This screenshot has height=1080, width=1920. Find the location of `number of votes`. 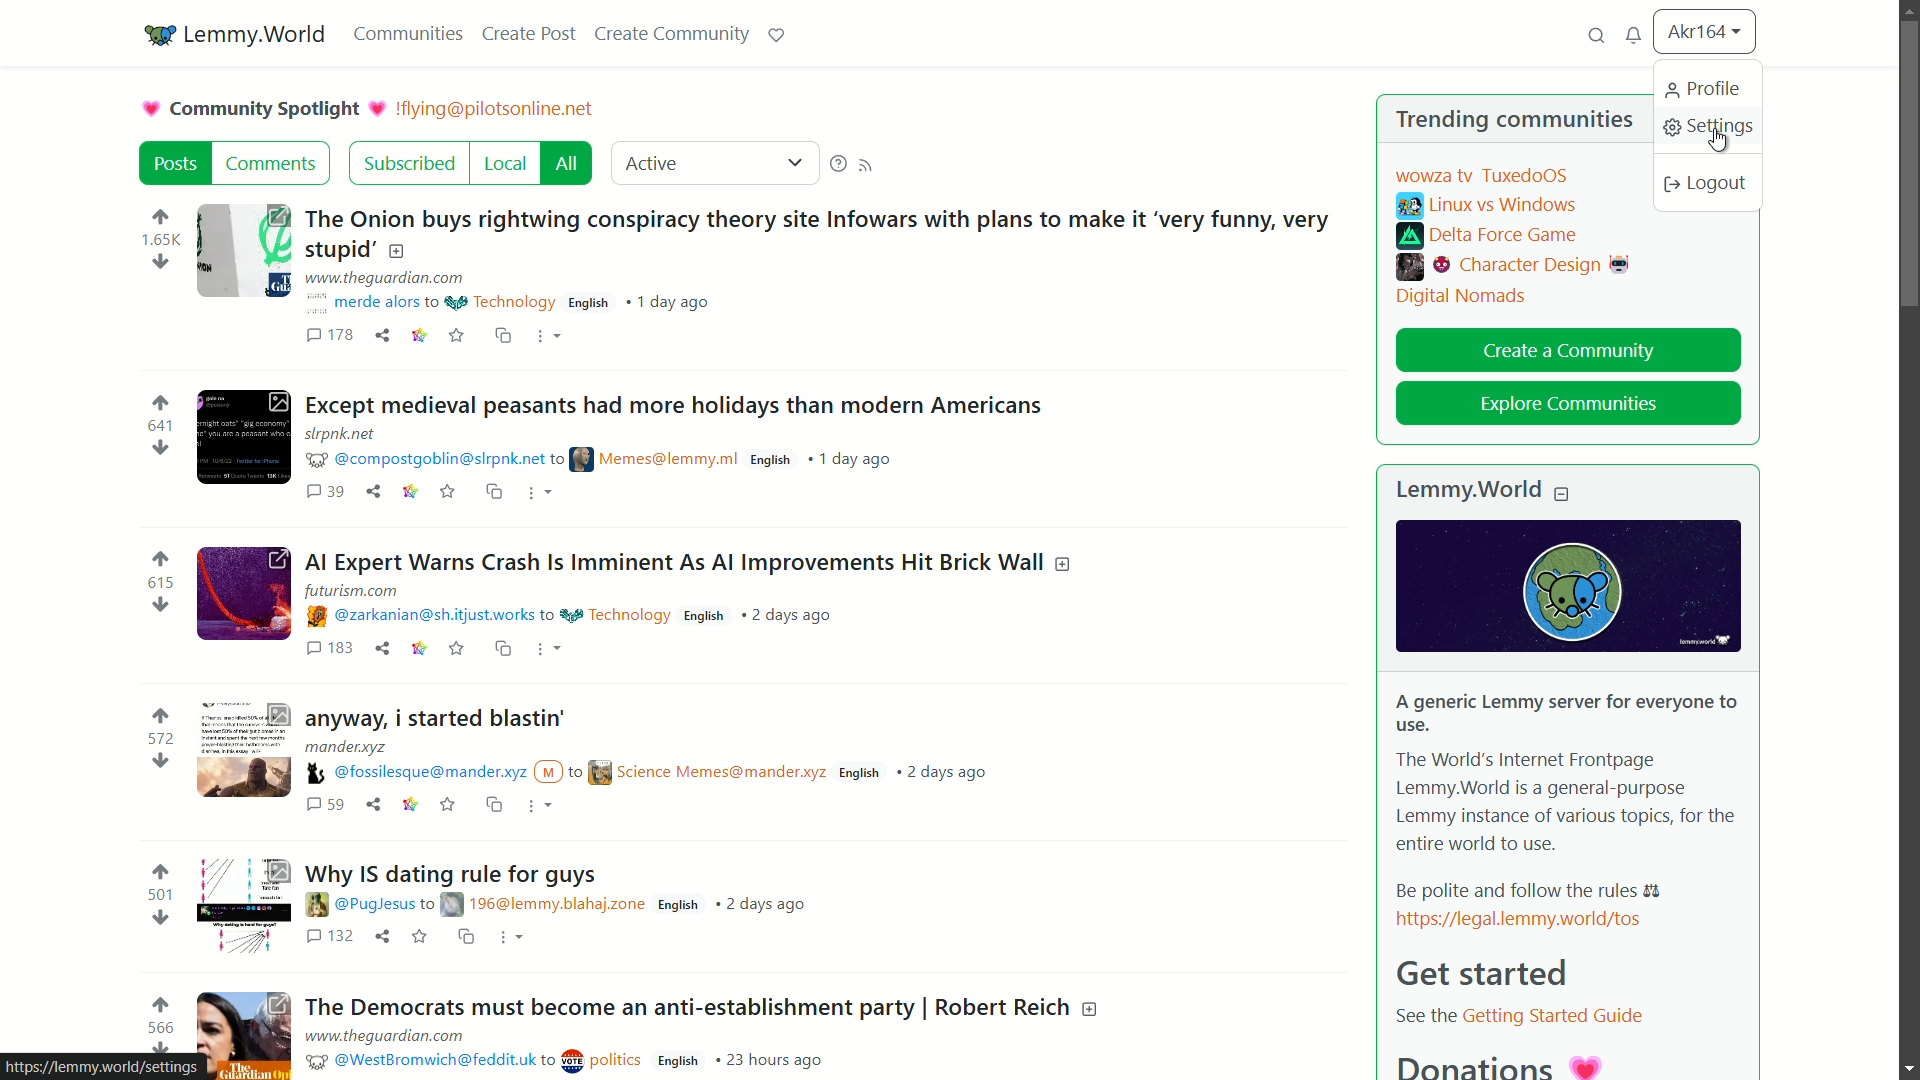

number of votes is located at coordinates (161, 896).